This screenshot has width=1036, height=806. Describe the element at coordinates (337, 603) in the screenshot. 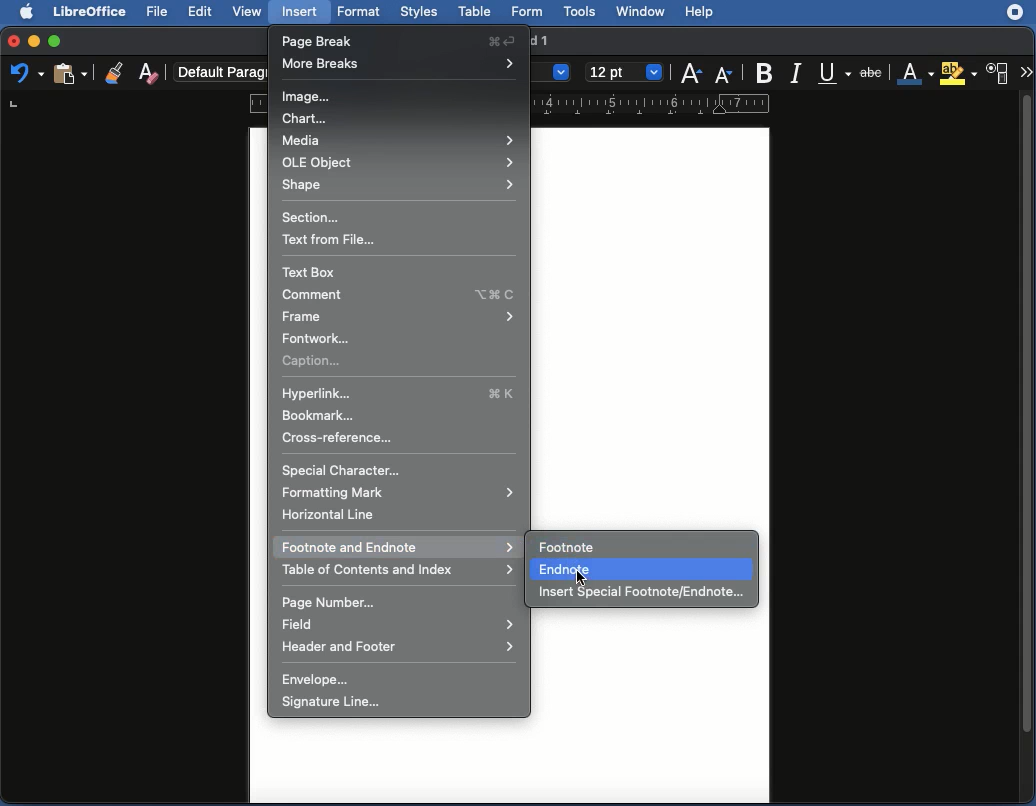

I see `Page number` at that location.